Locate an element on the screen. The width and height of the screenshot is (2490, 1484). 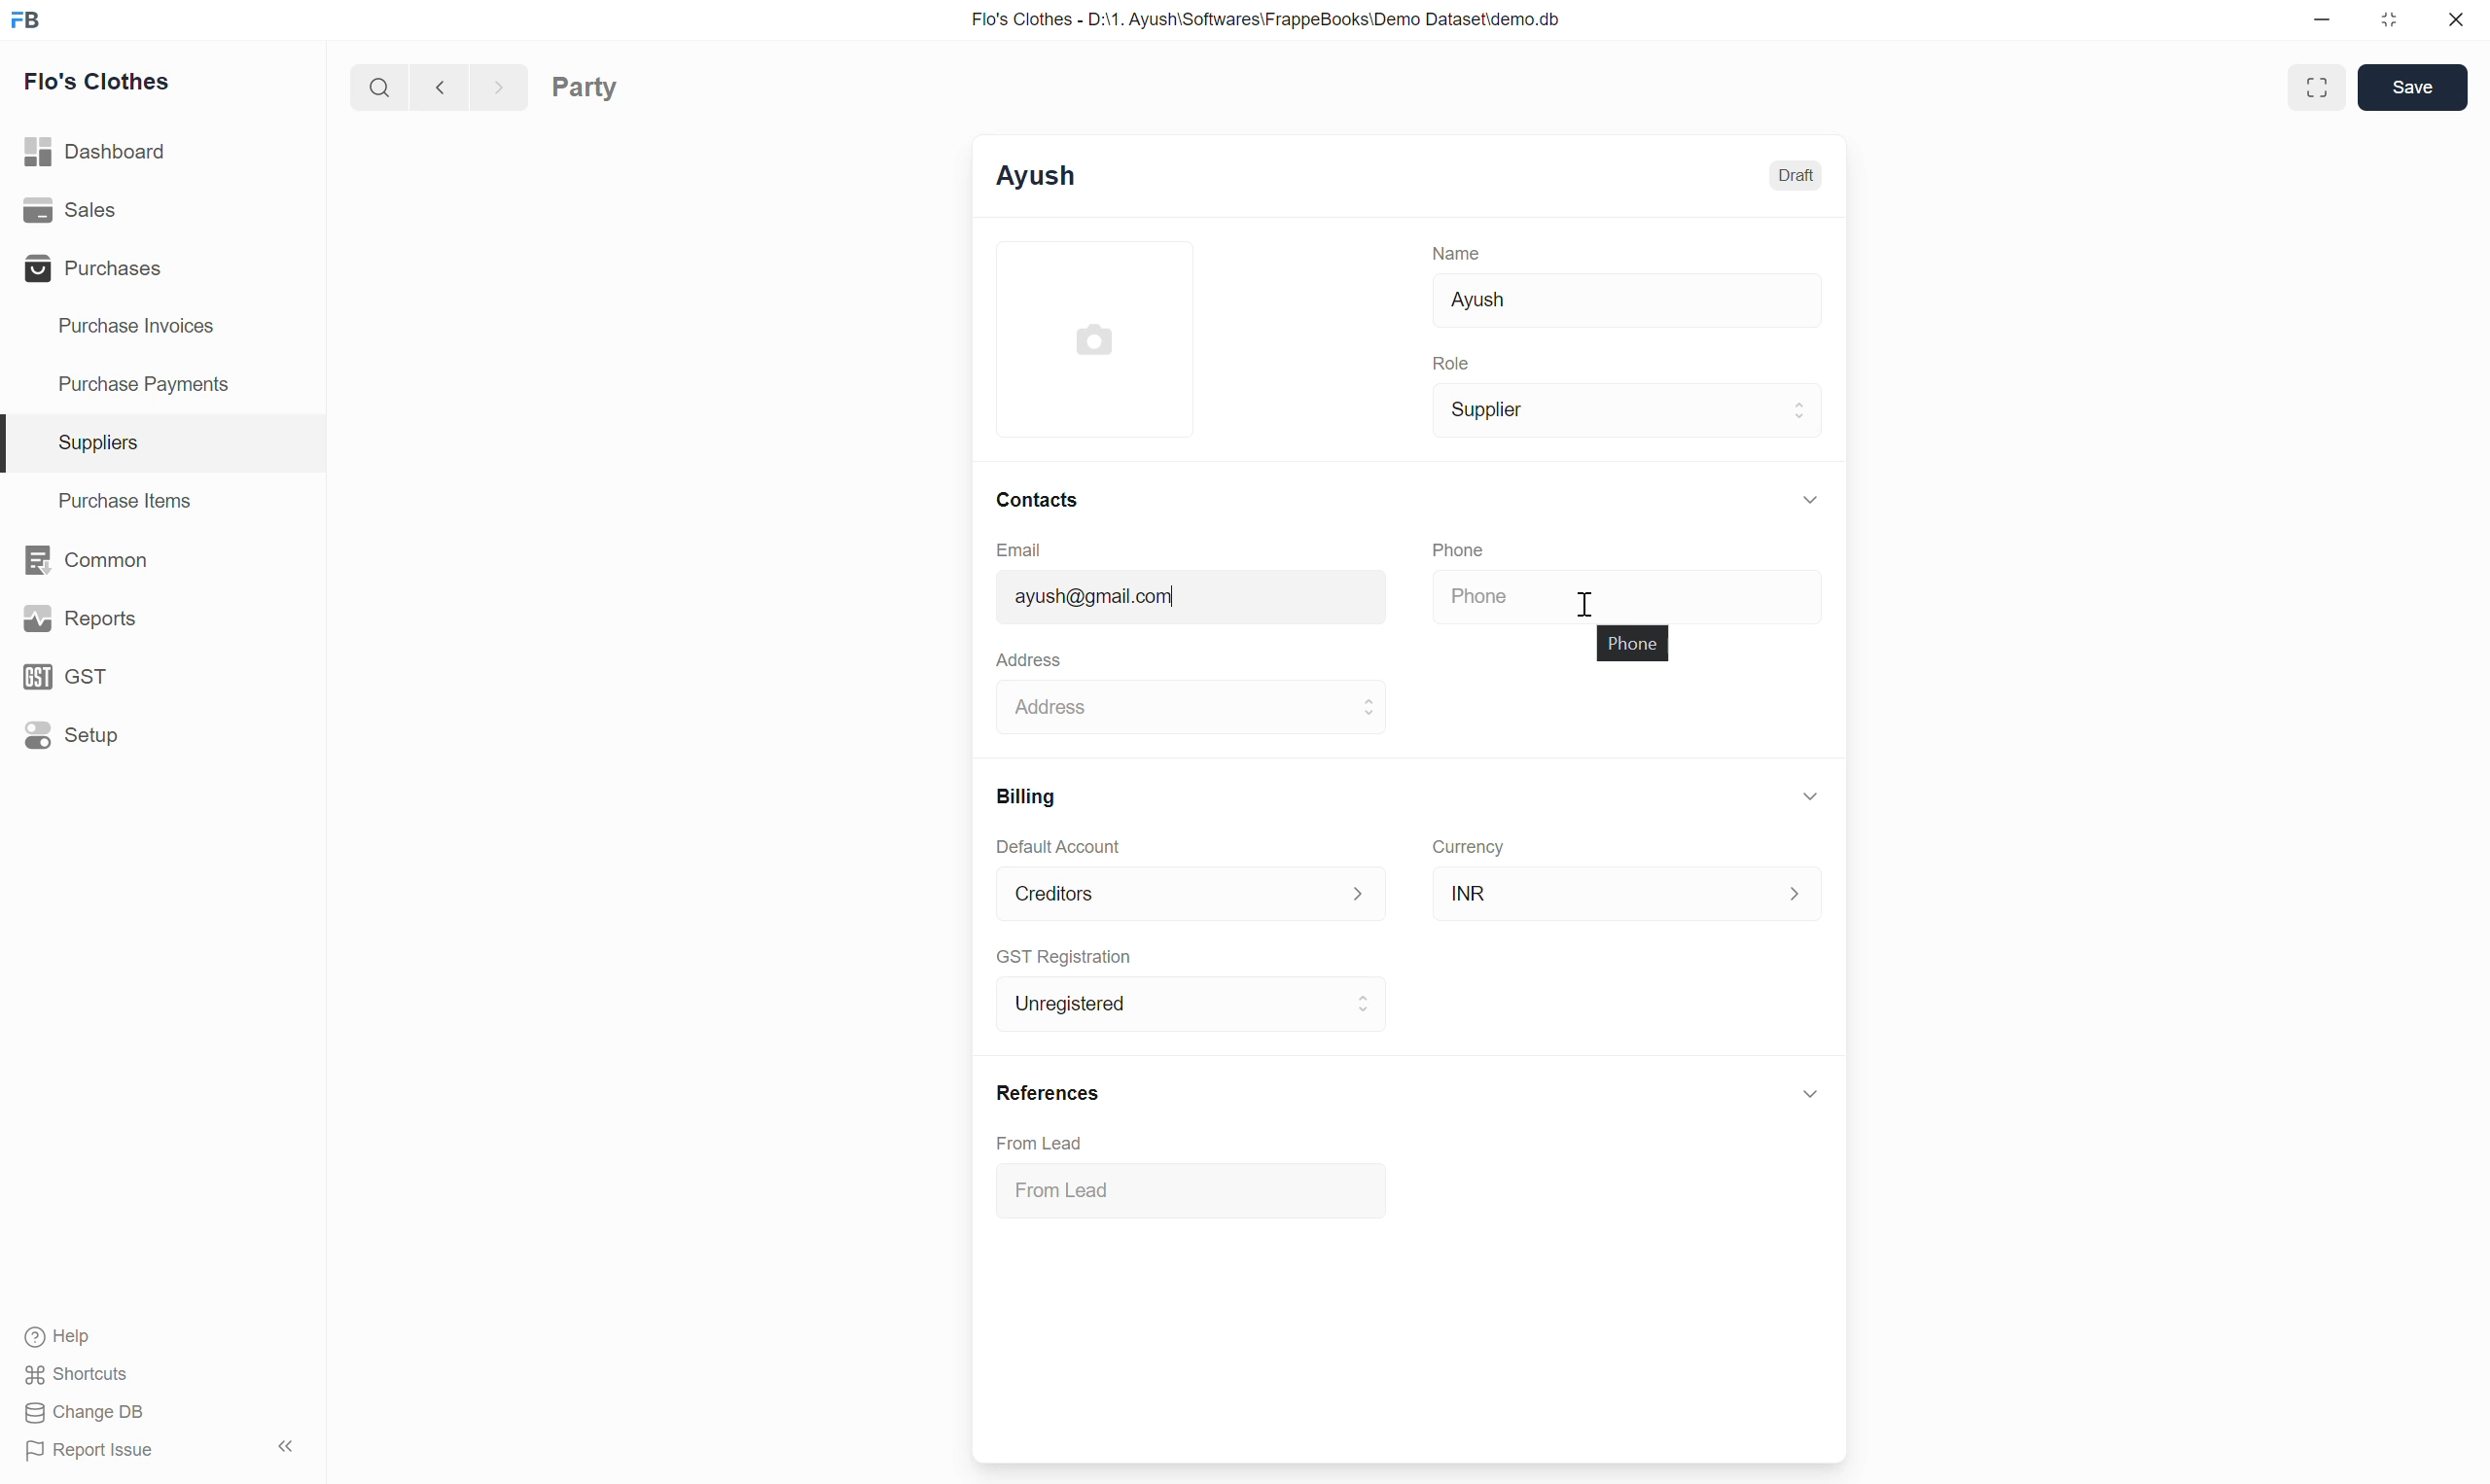
phone is located at coordinates (1634, 643).